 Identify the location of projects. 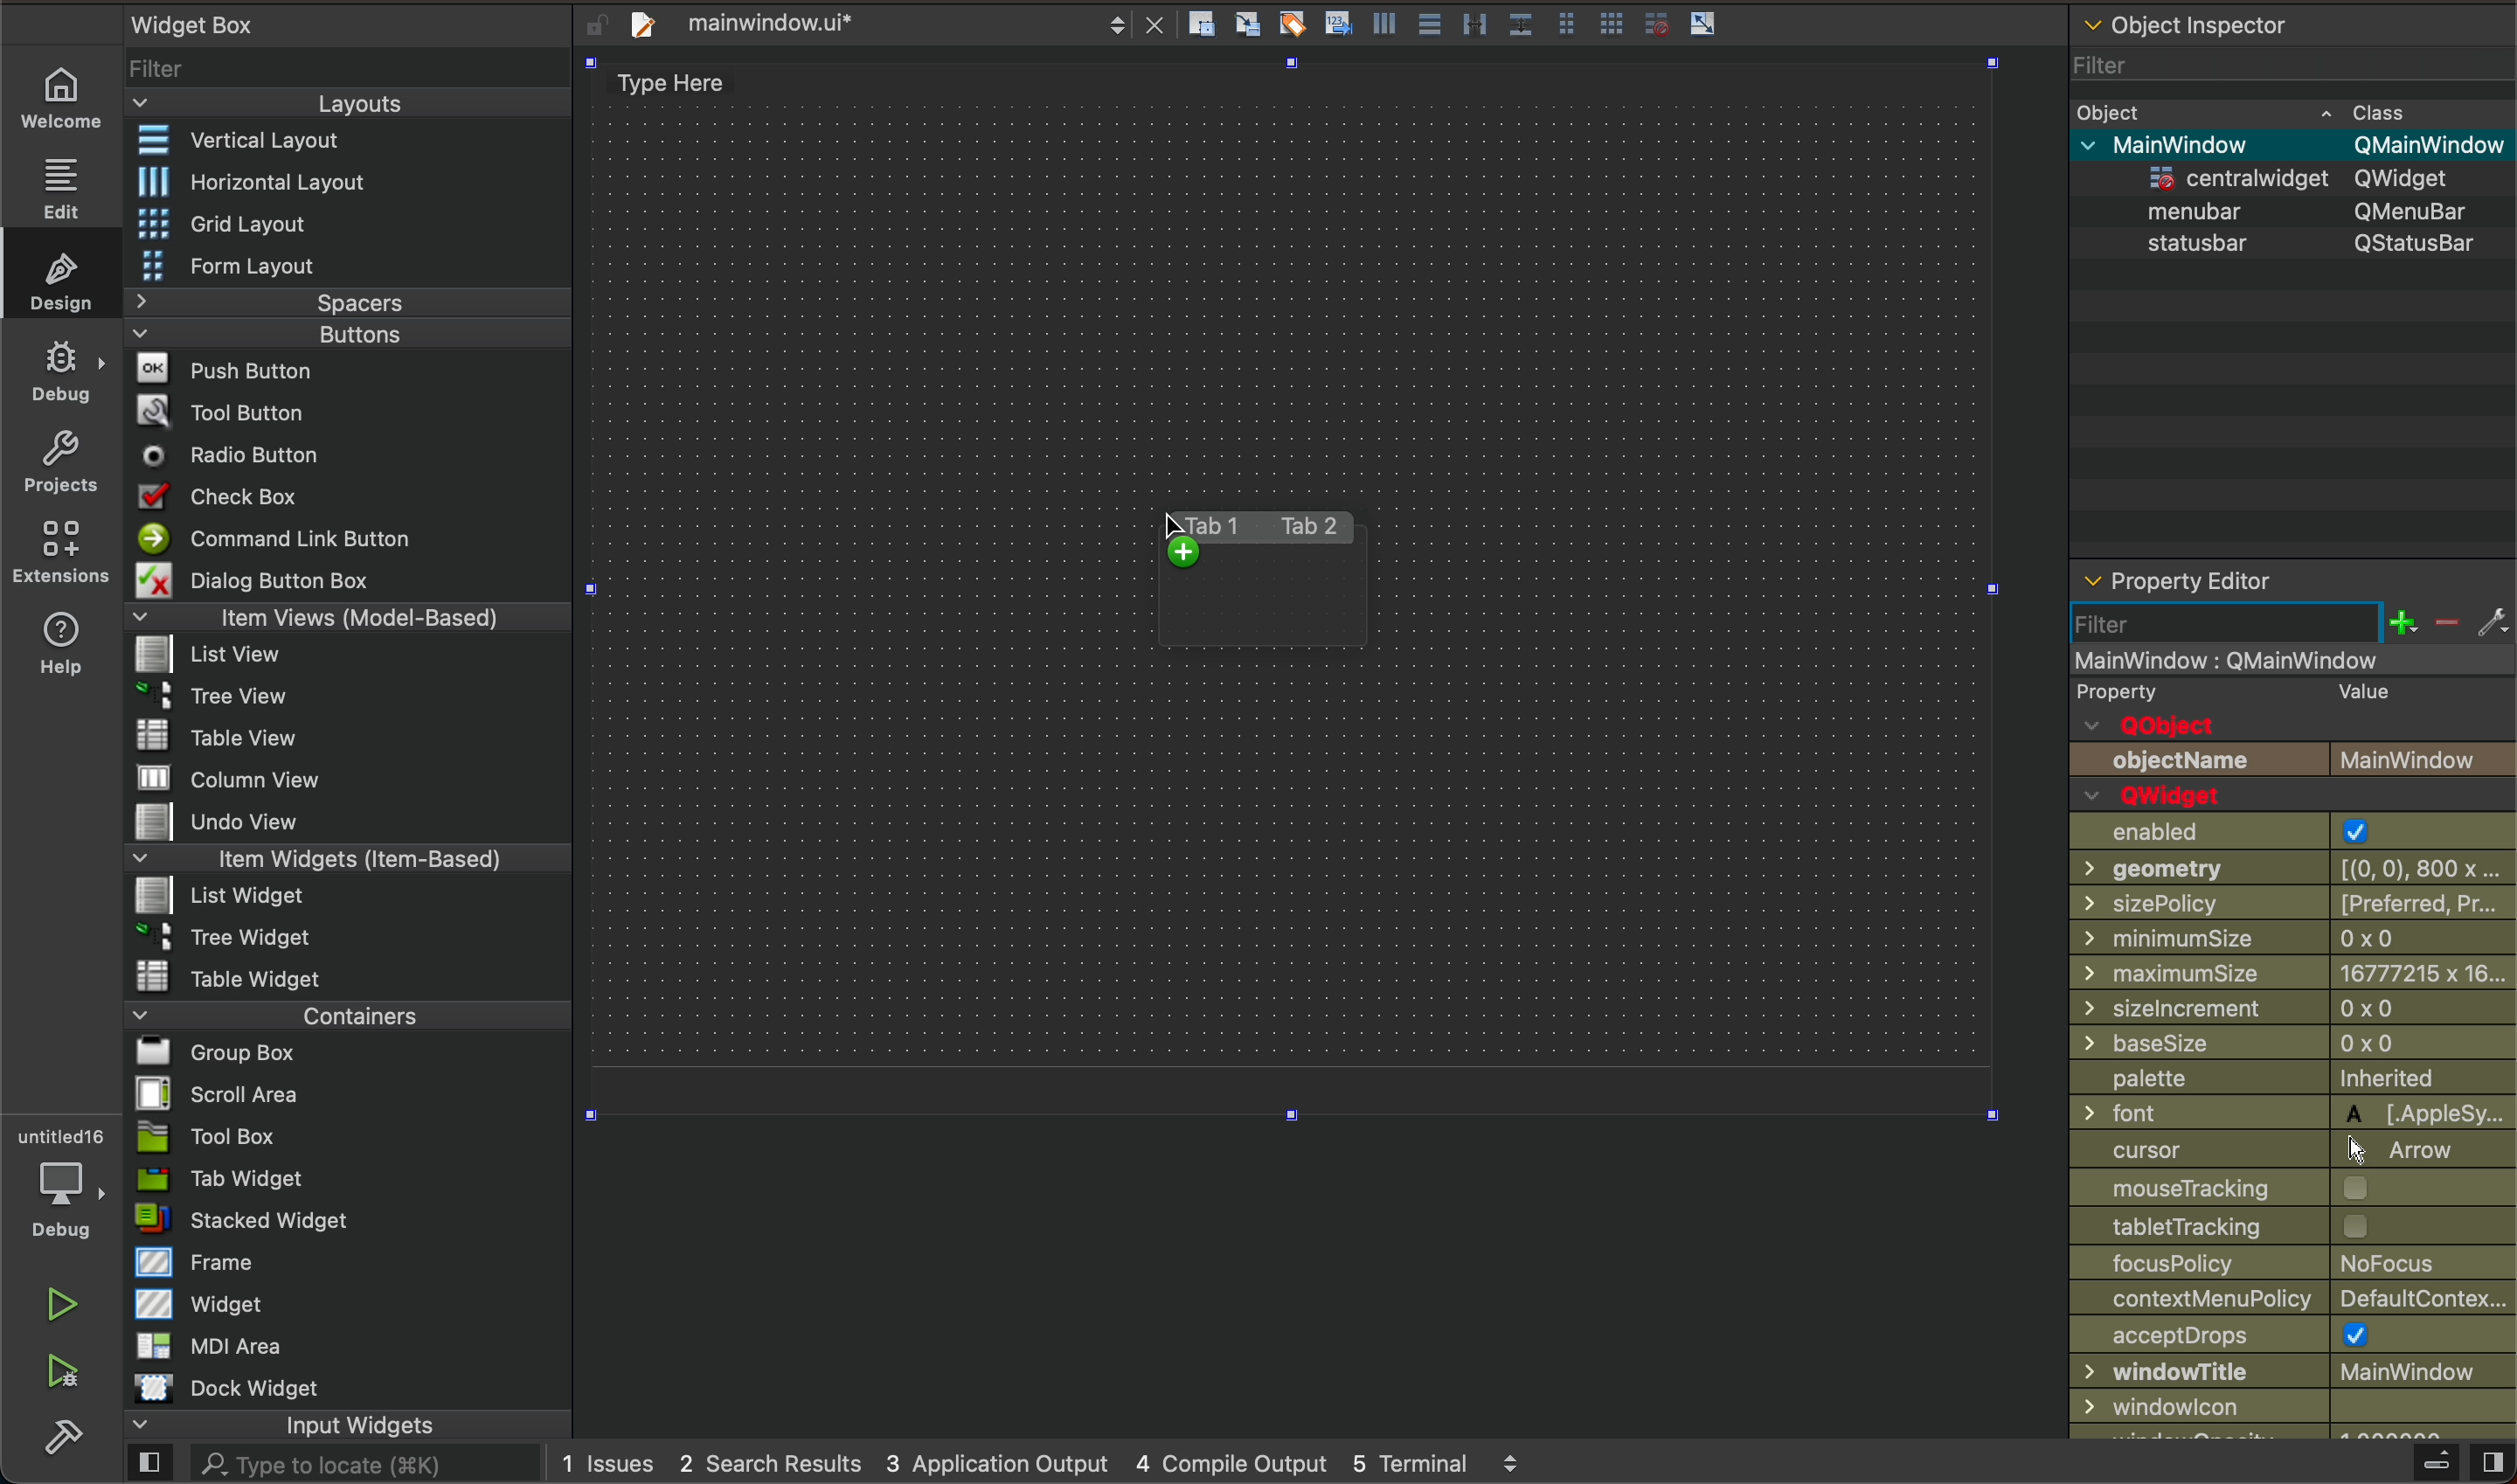
(63, 461).